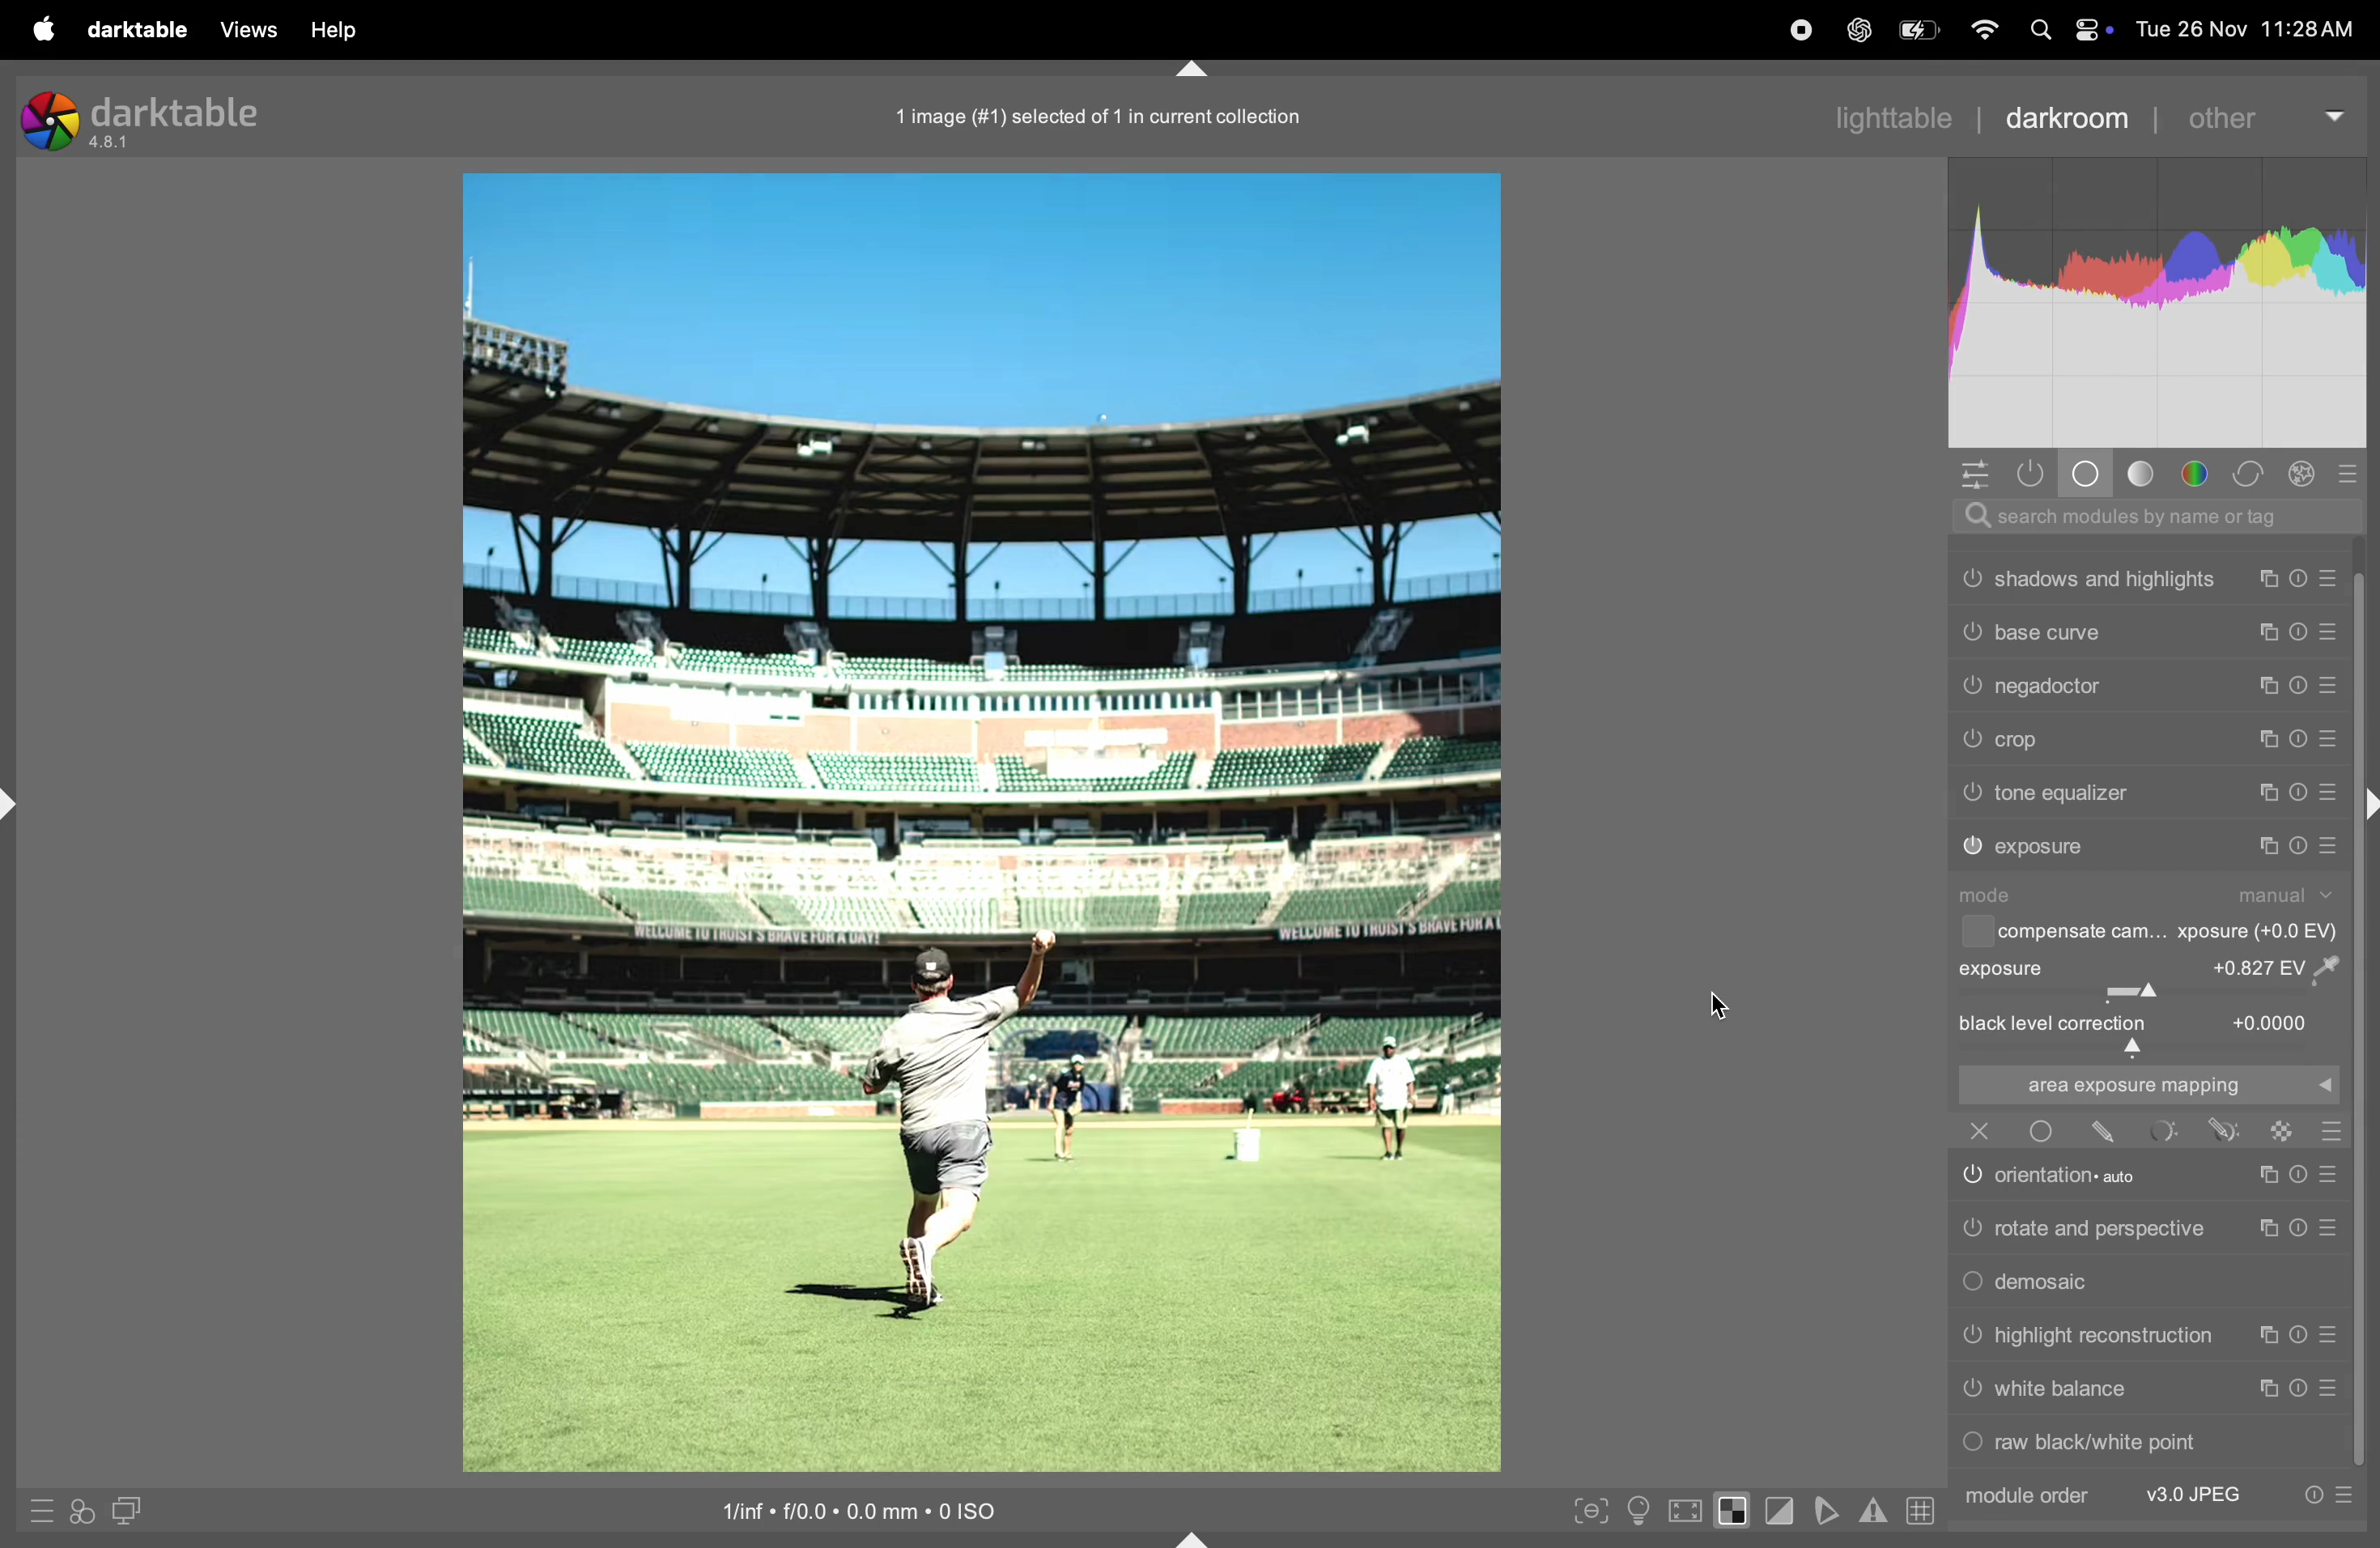 This screenshot has height=1548, width=2380. What do you see at coordinates (1971, 1284) in the screenshot?
I see `Switch on or off` at bounding box center [1971, 1284].